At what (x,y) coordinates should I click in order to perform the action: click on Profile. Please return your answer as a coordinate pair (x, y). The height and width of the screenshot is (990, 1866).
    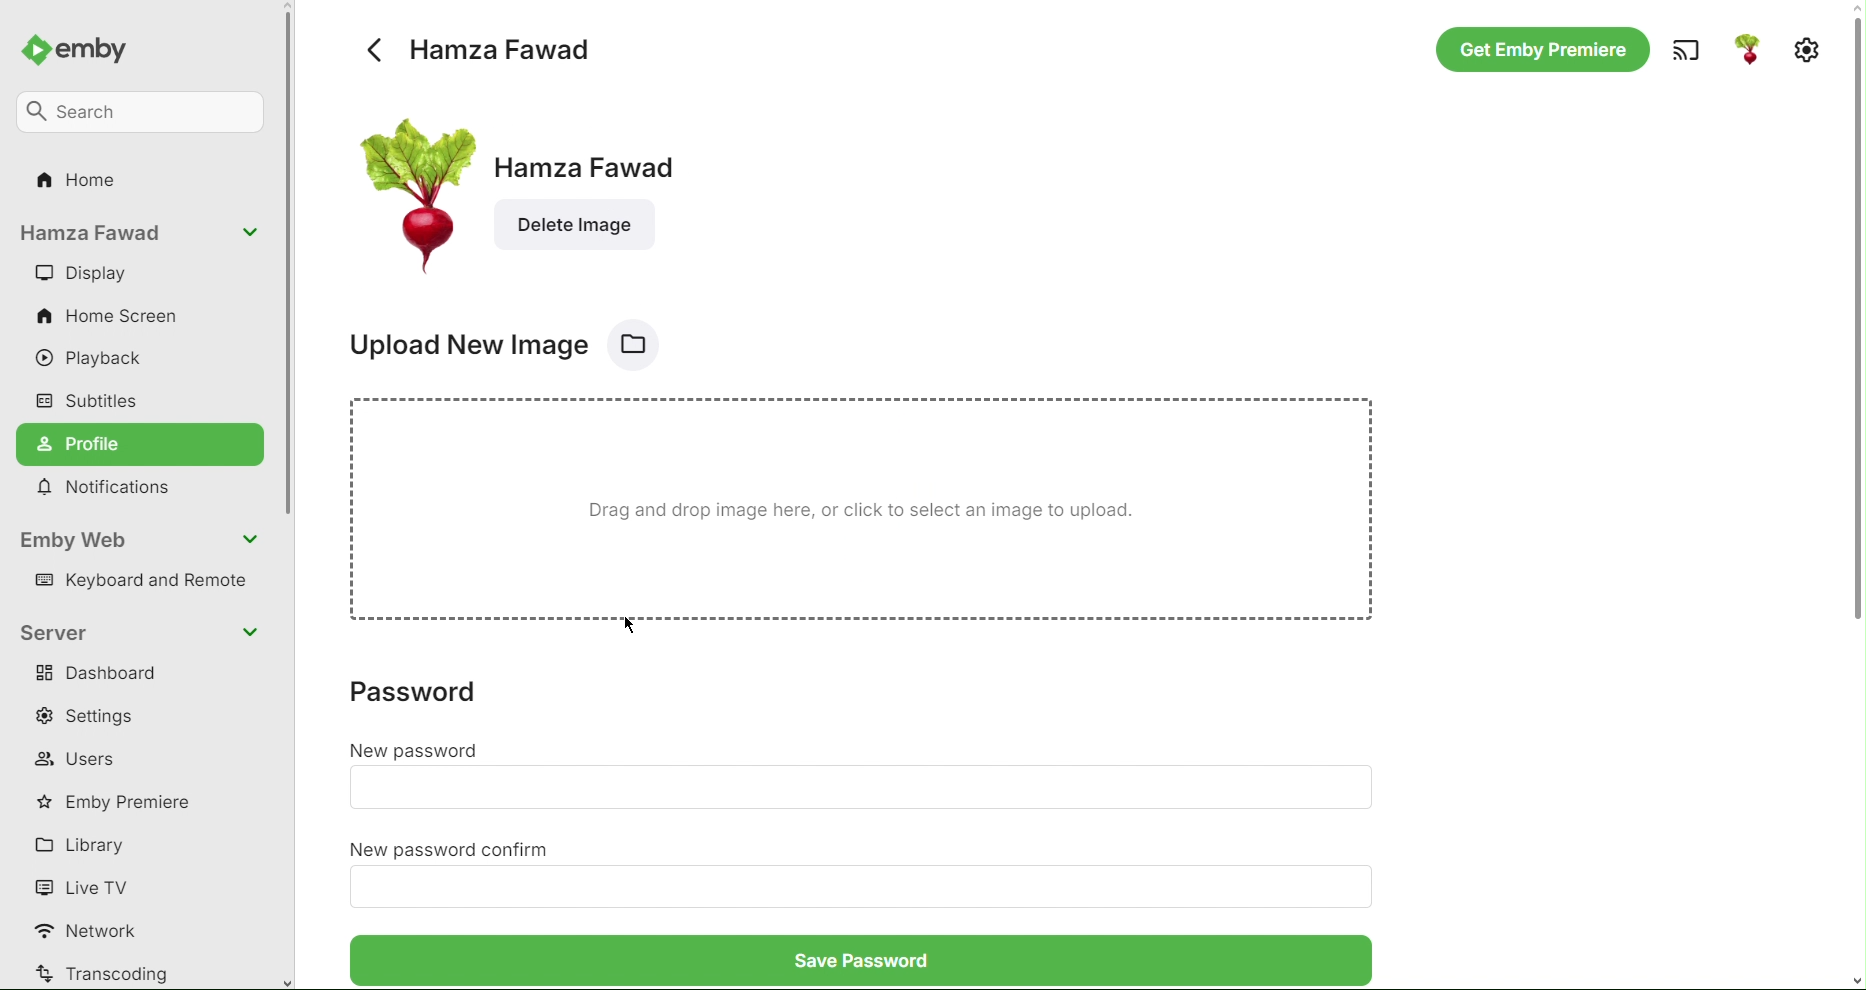
    Looking at the image, I should click on (142, 444).